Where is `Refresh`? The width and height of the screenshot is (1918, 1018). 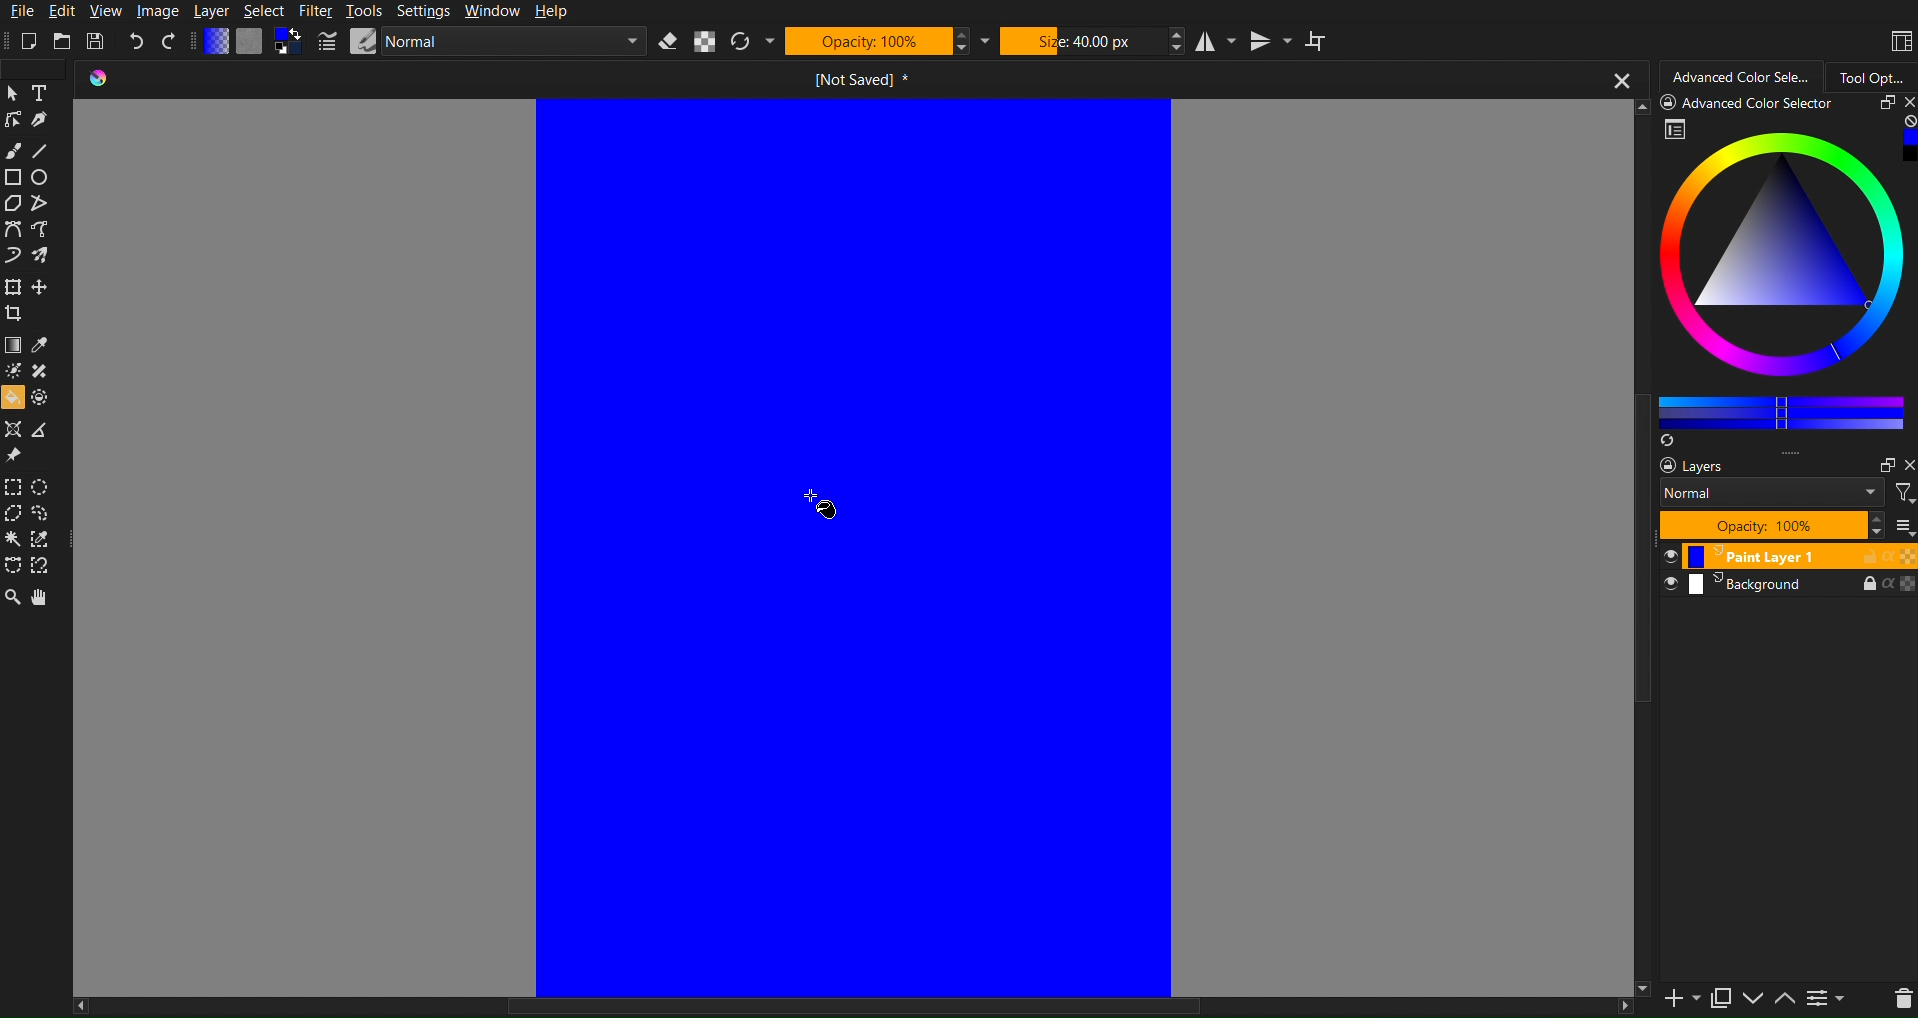
Refresh is located at coordinates (753, 42).